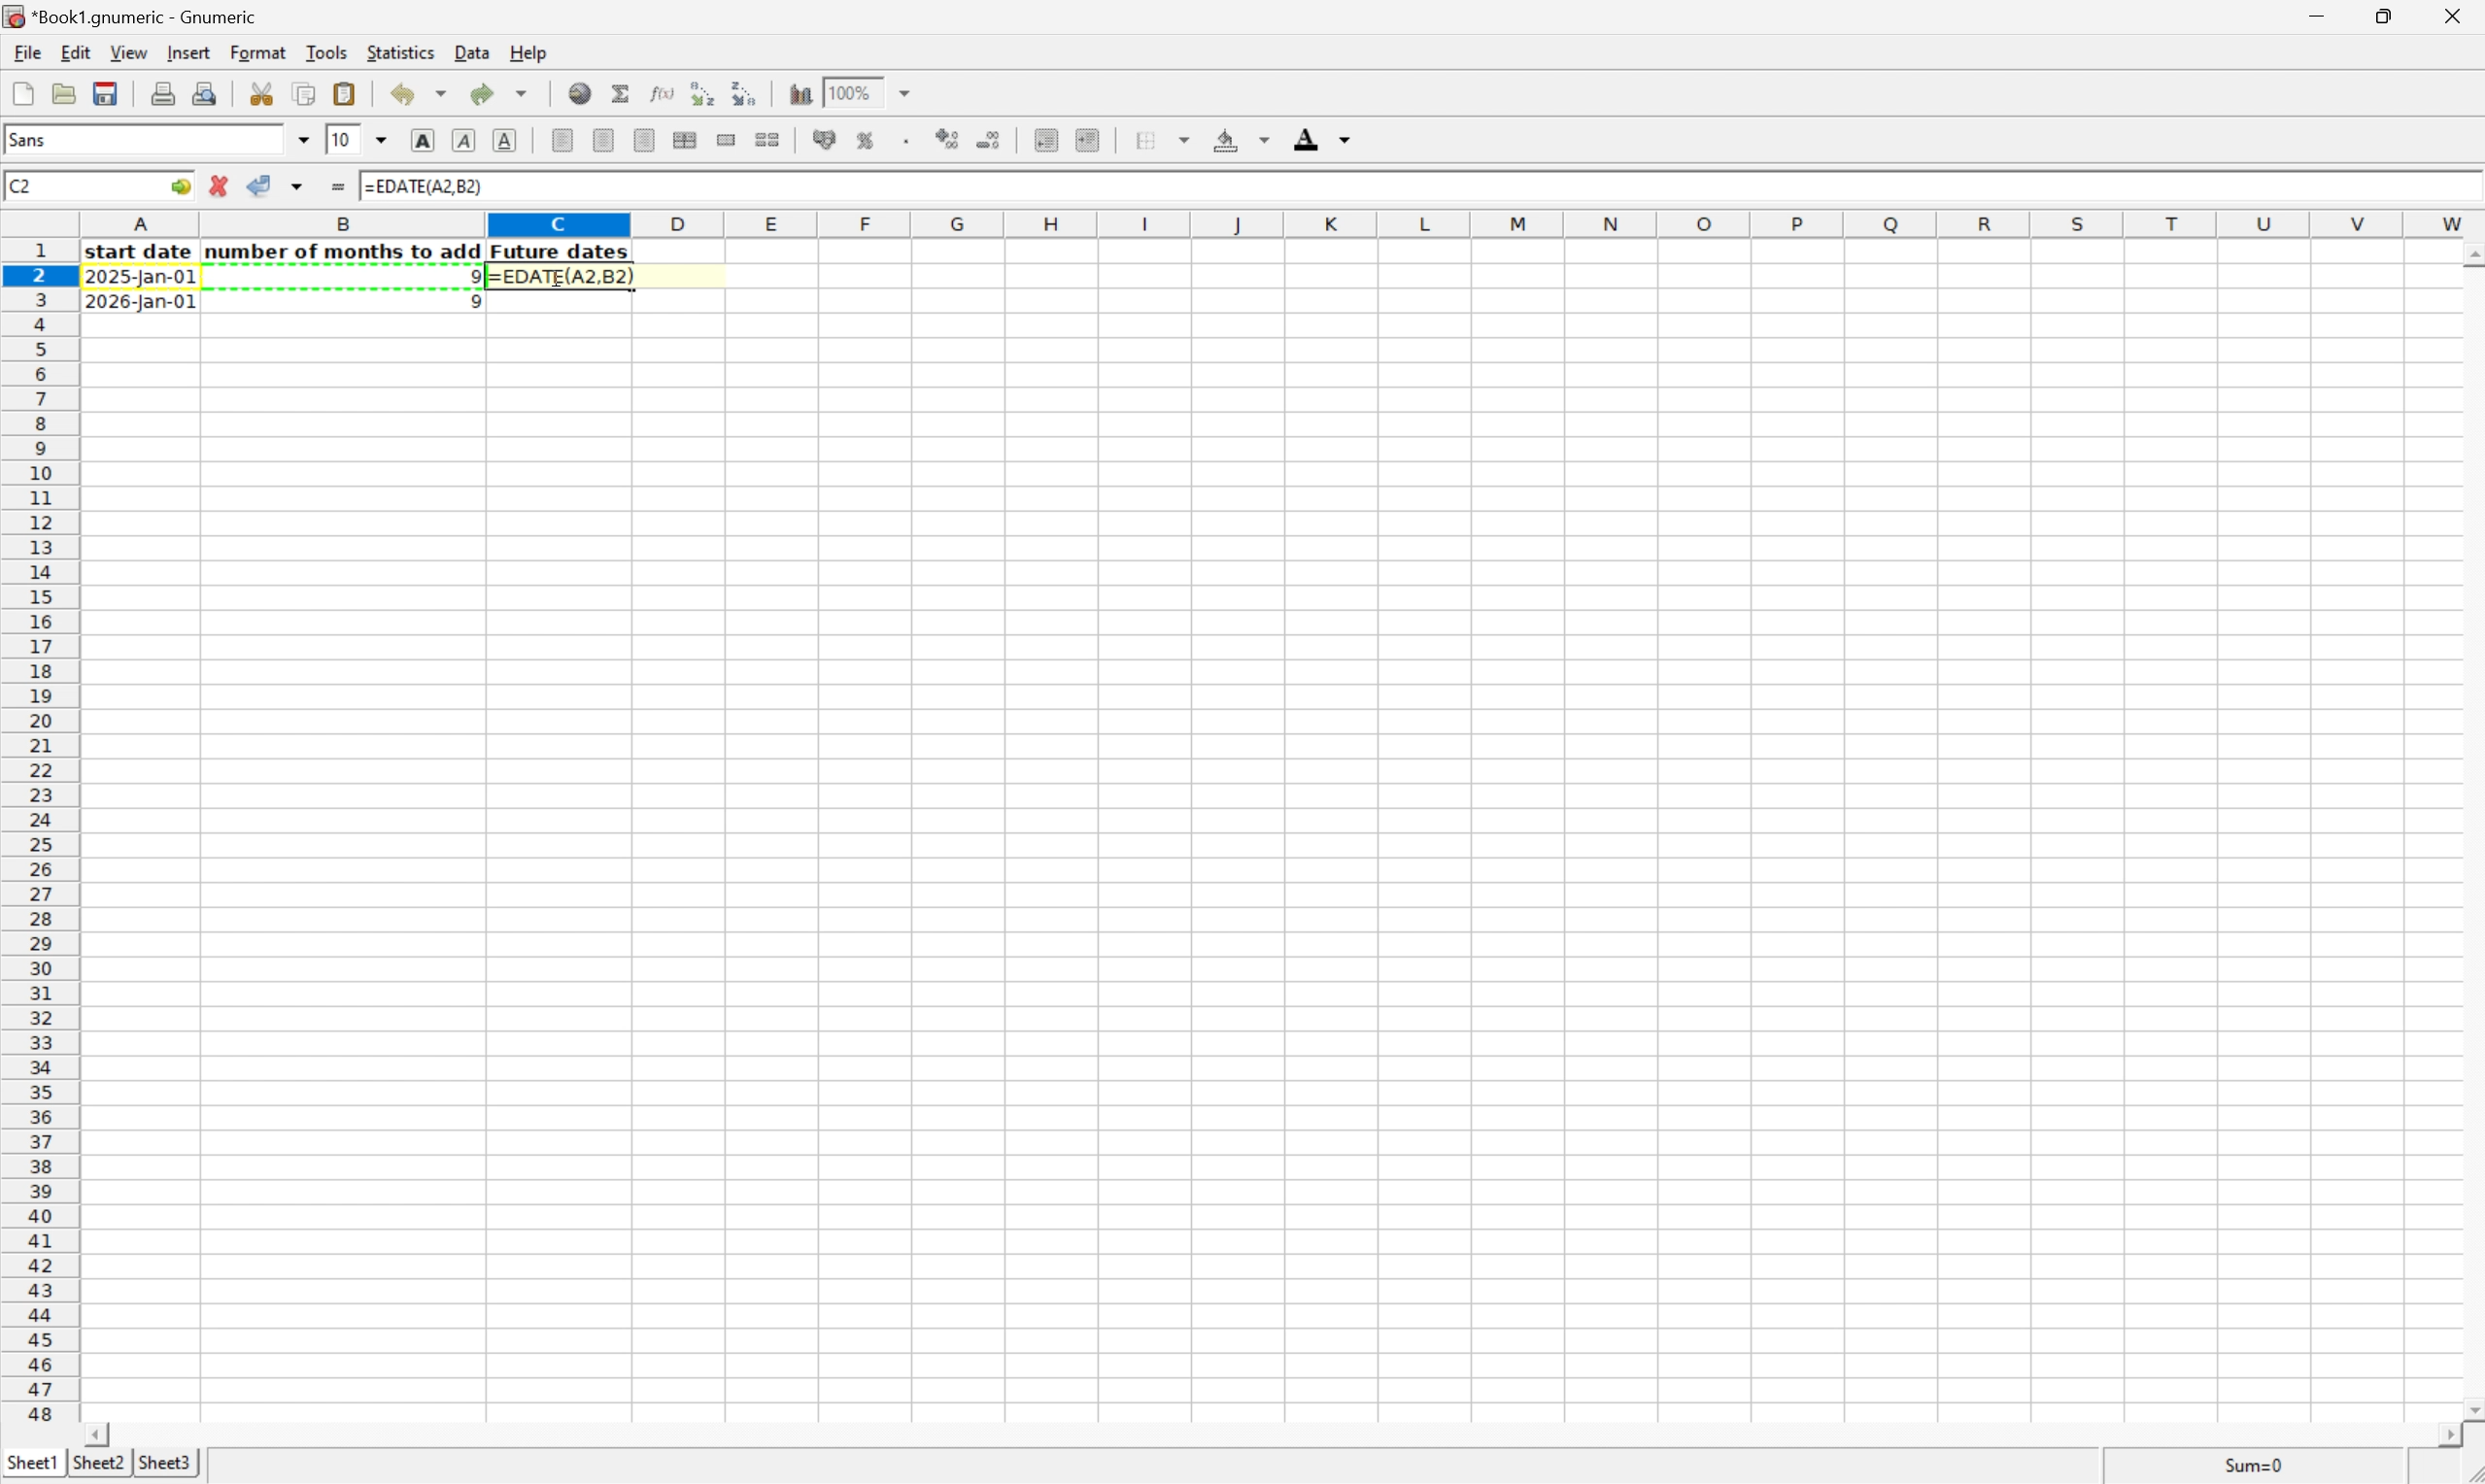 Image resolution: width=2485 pixels, height=1484 pixels. I want to click on Bold, so click(424, 141).